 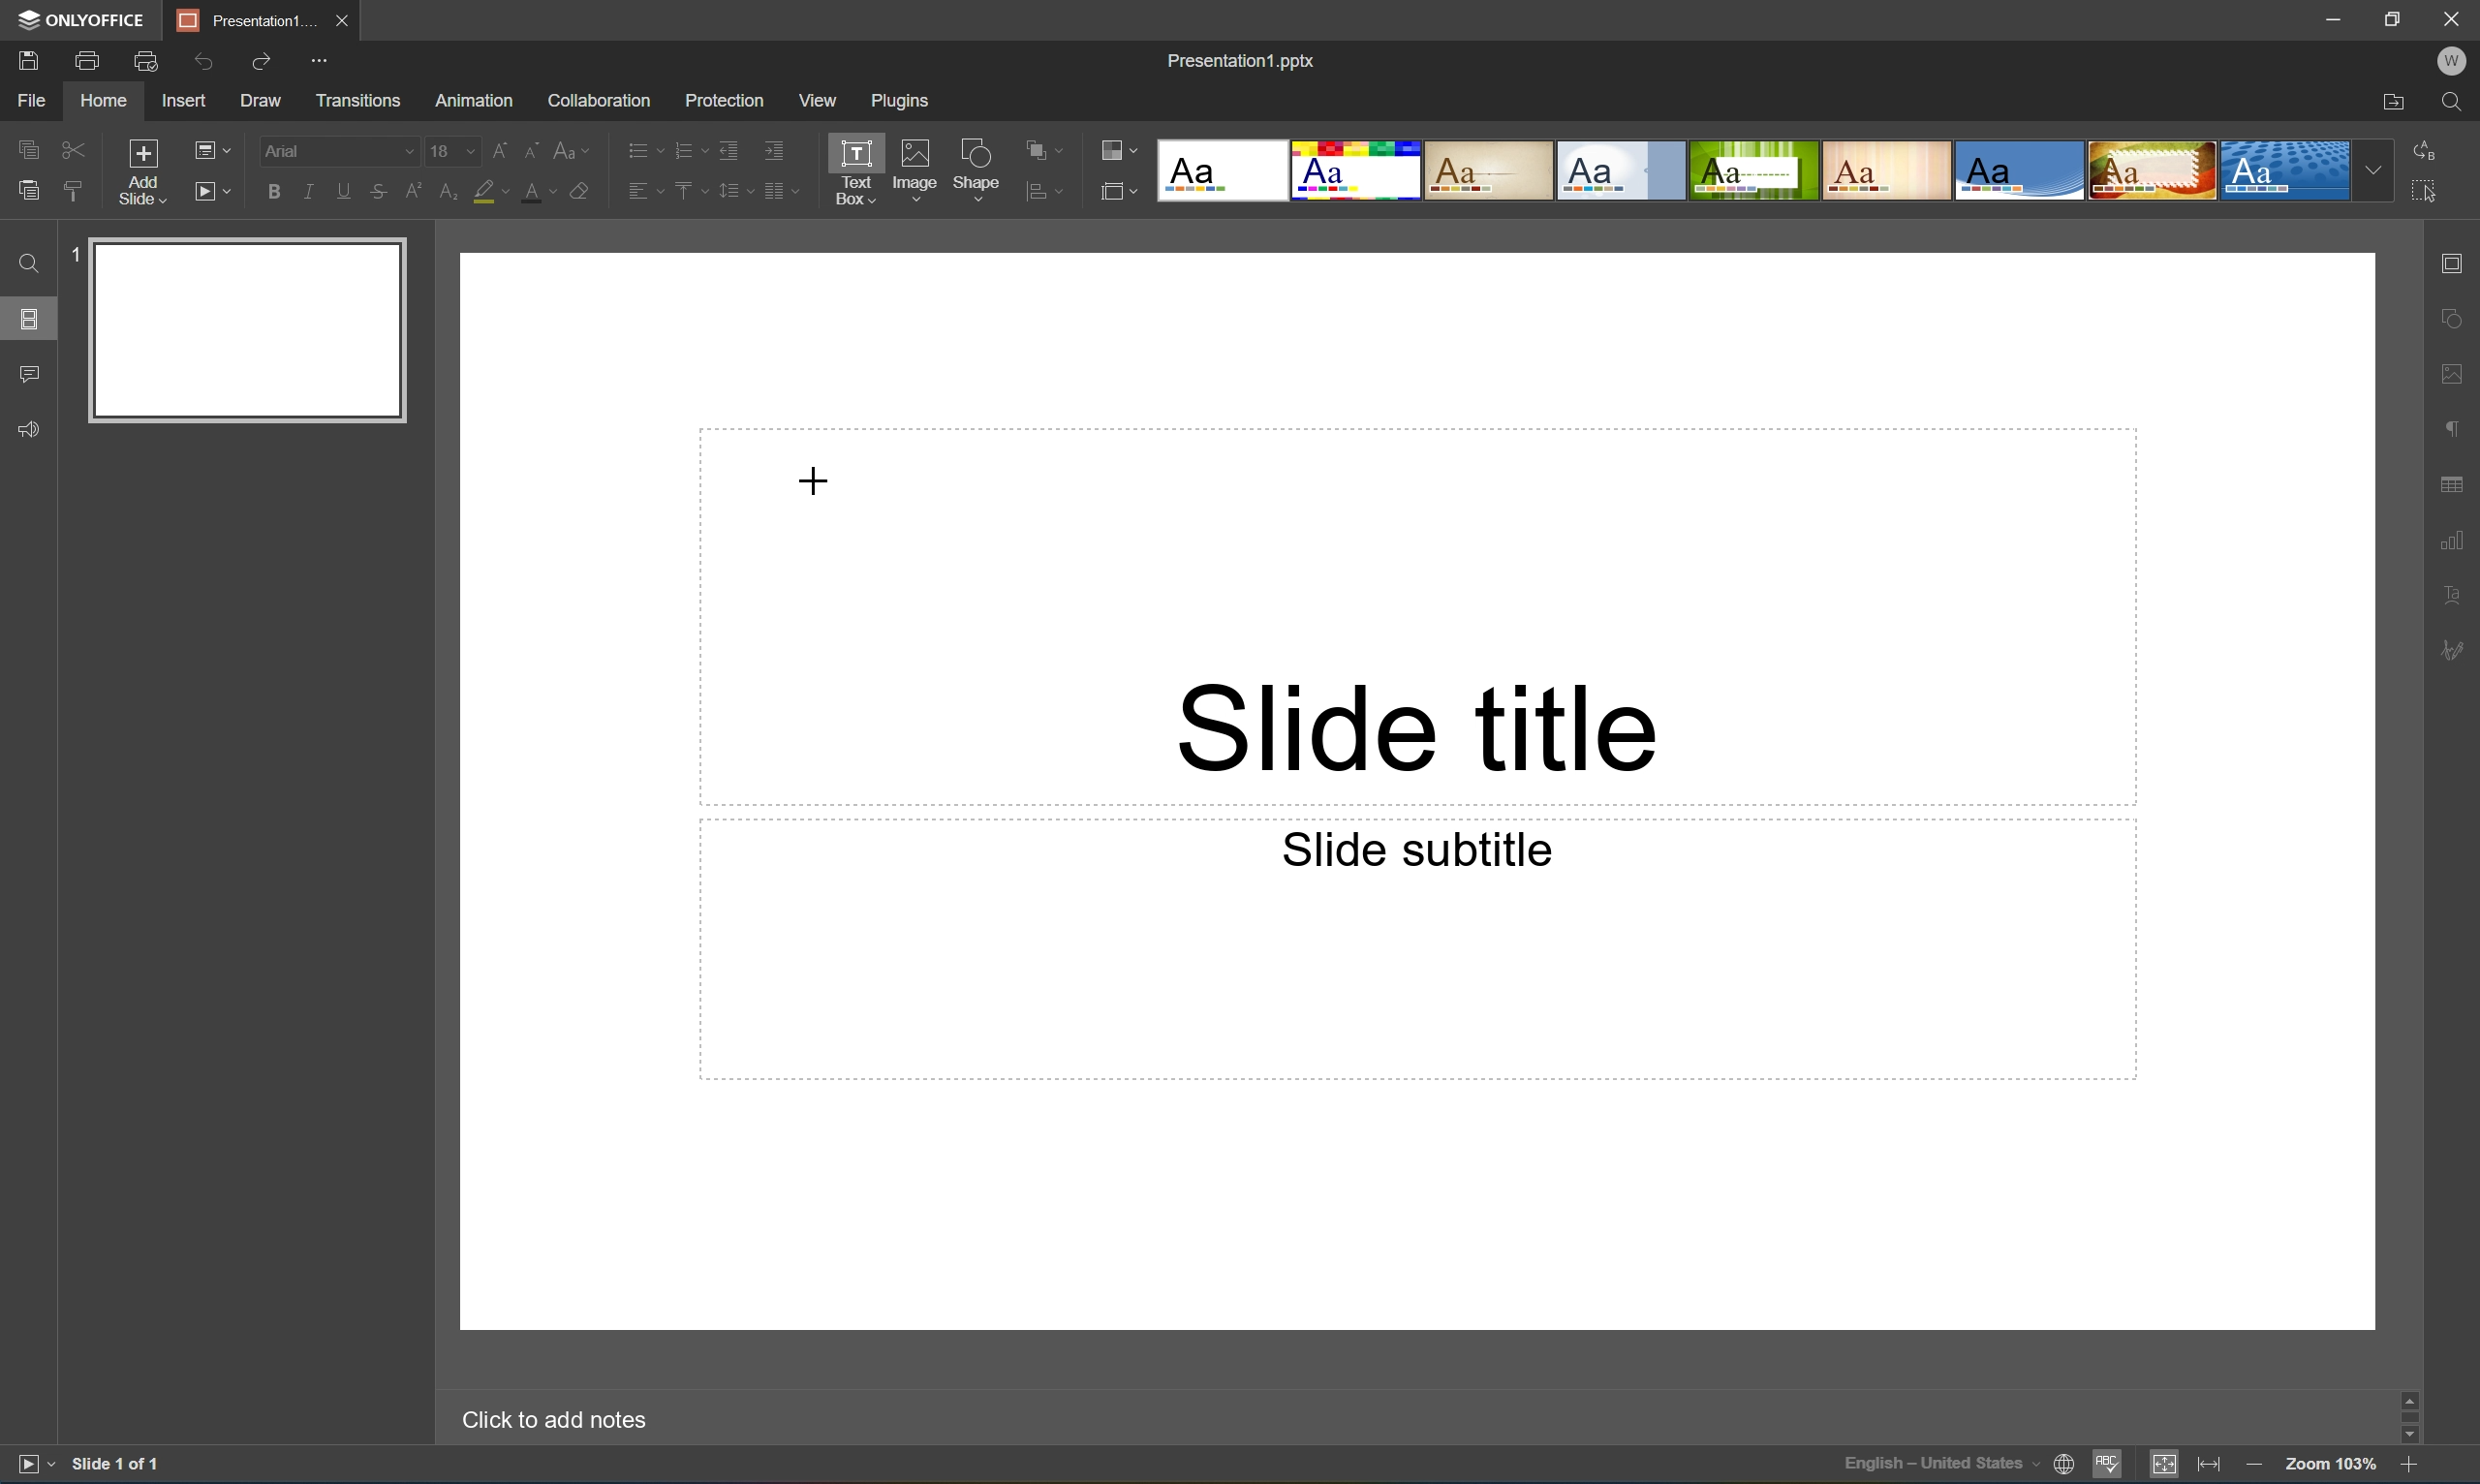 I want to click on Draw, so click(x=264, y=101).